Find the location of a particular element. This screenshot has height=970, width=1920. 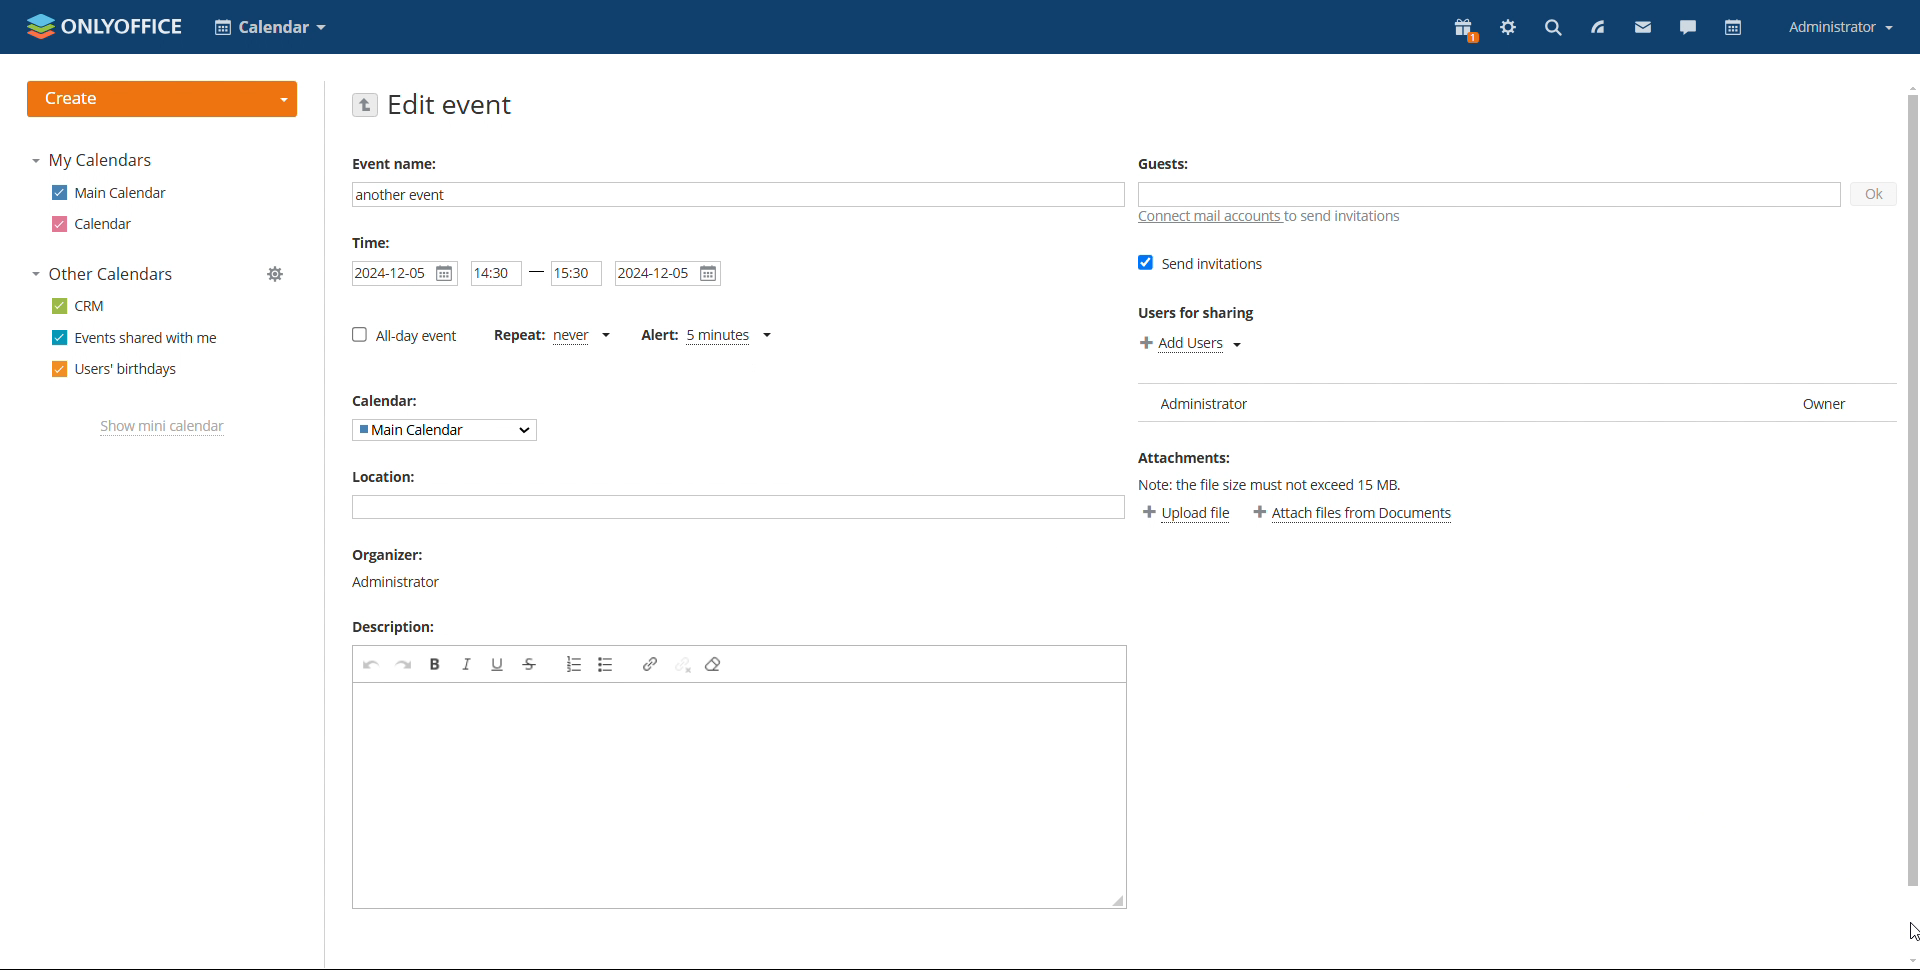

user list is located at coordinates (1513, 405).